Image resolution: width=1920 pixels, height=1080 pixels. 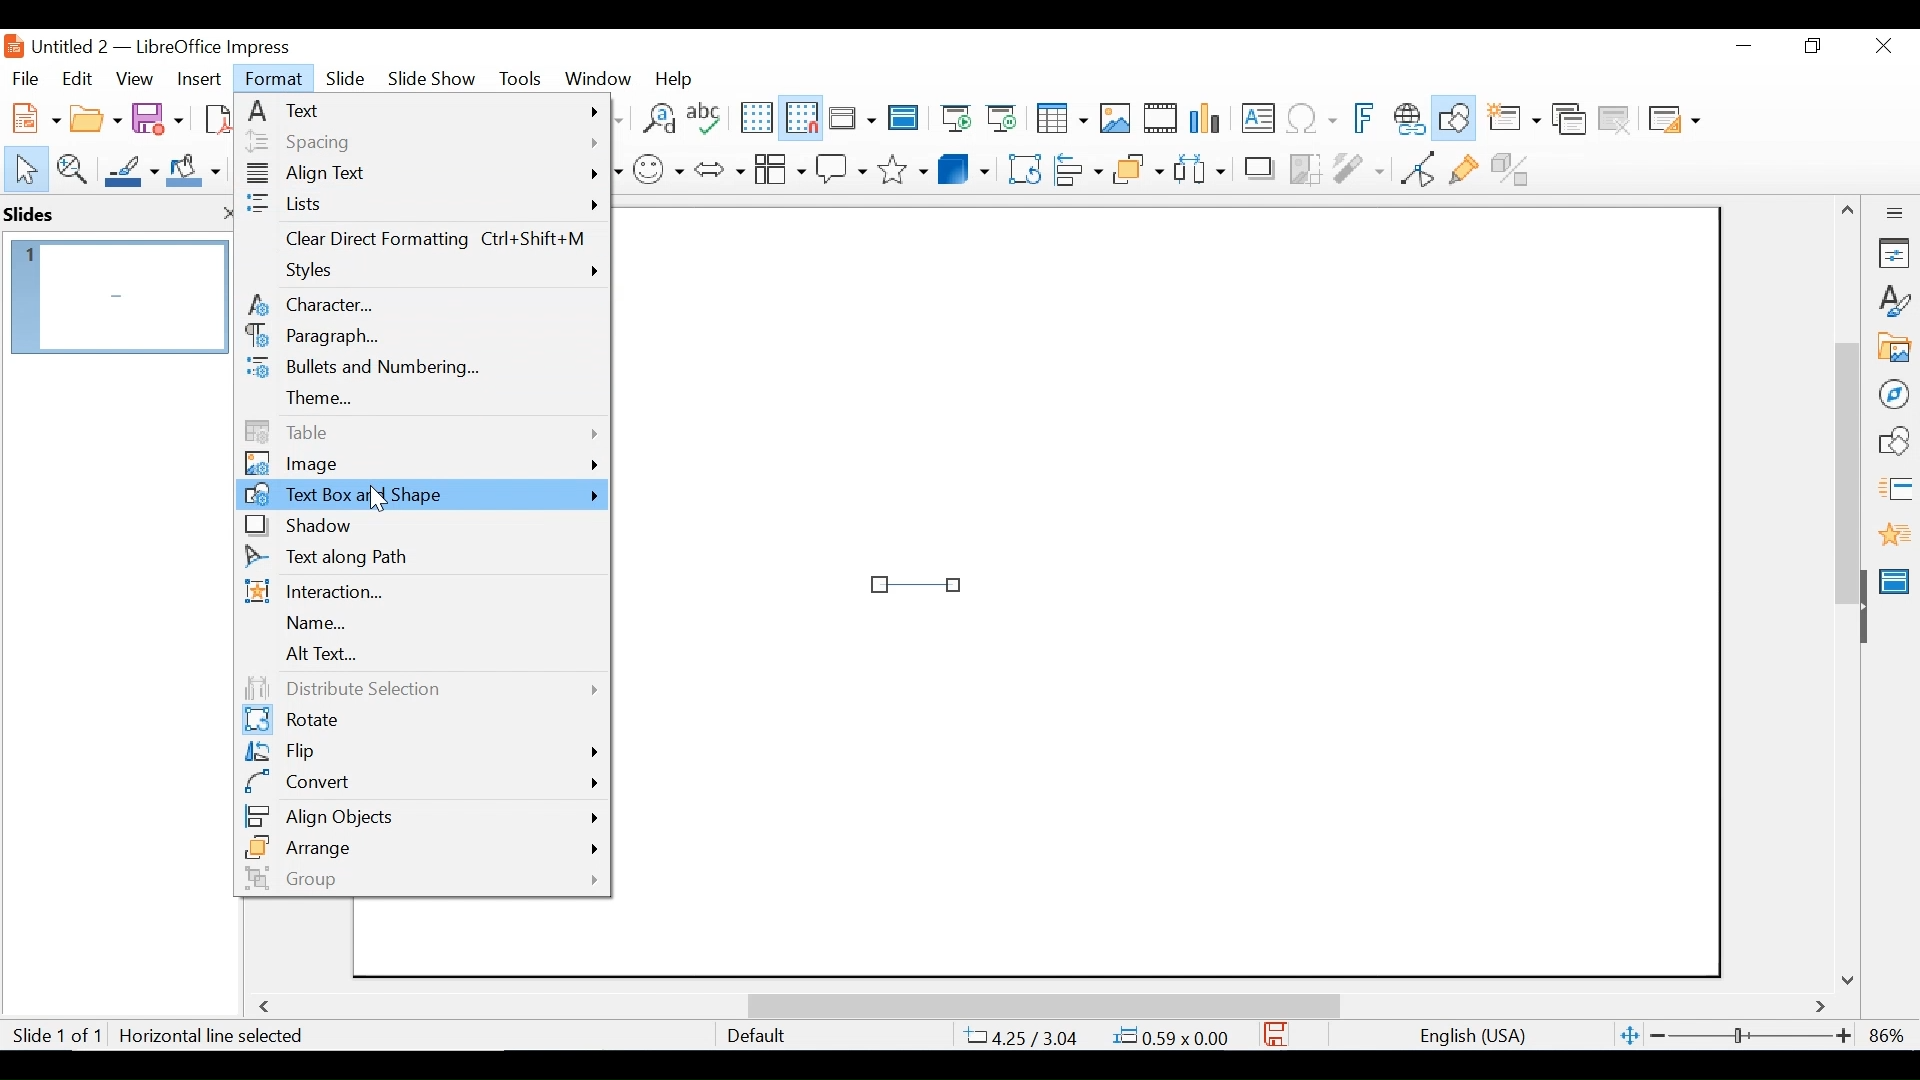 What do you see at coordinates (1199, 167) in the screenshot?
I see `Select atleast three images to Distribute` at bounding box center [1199, 167].